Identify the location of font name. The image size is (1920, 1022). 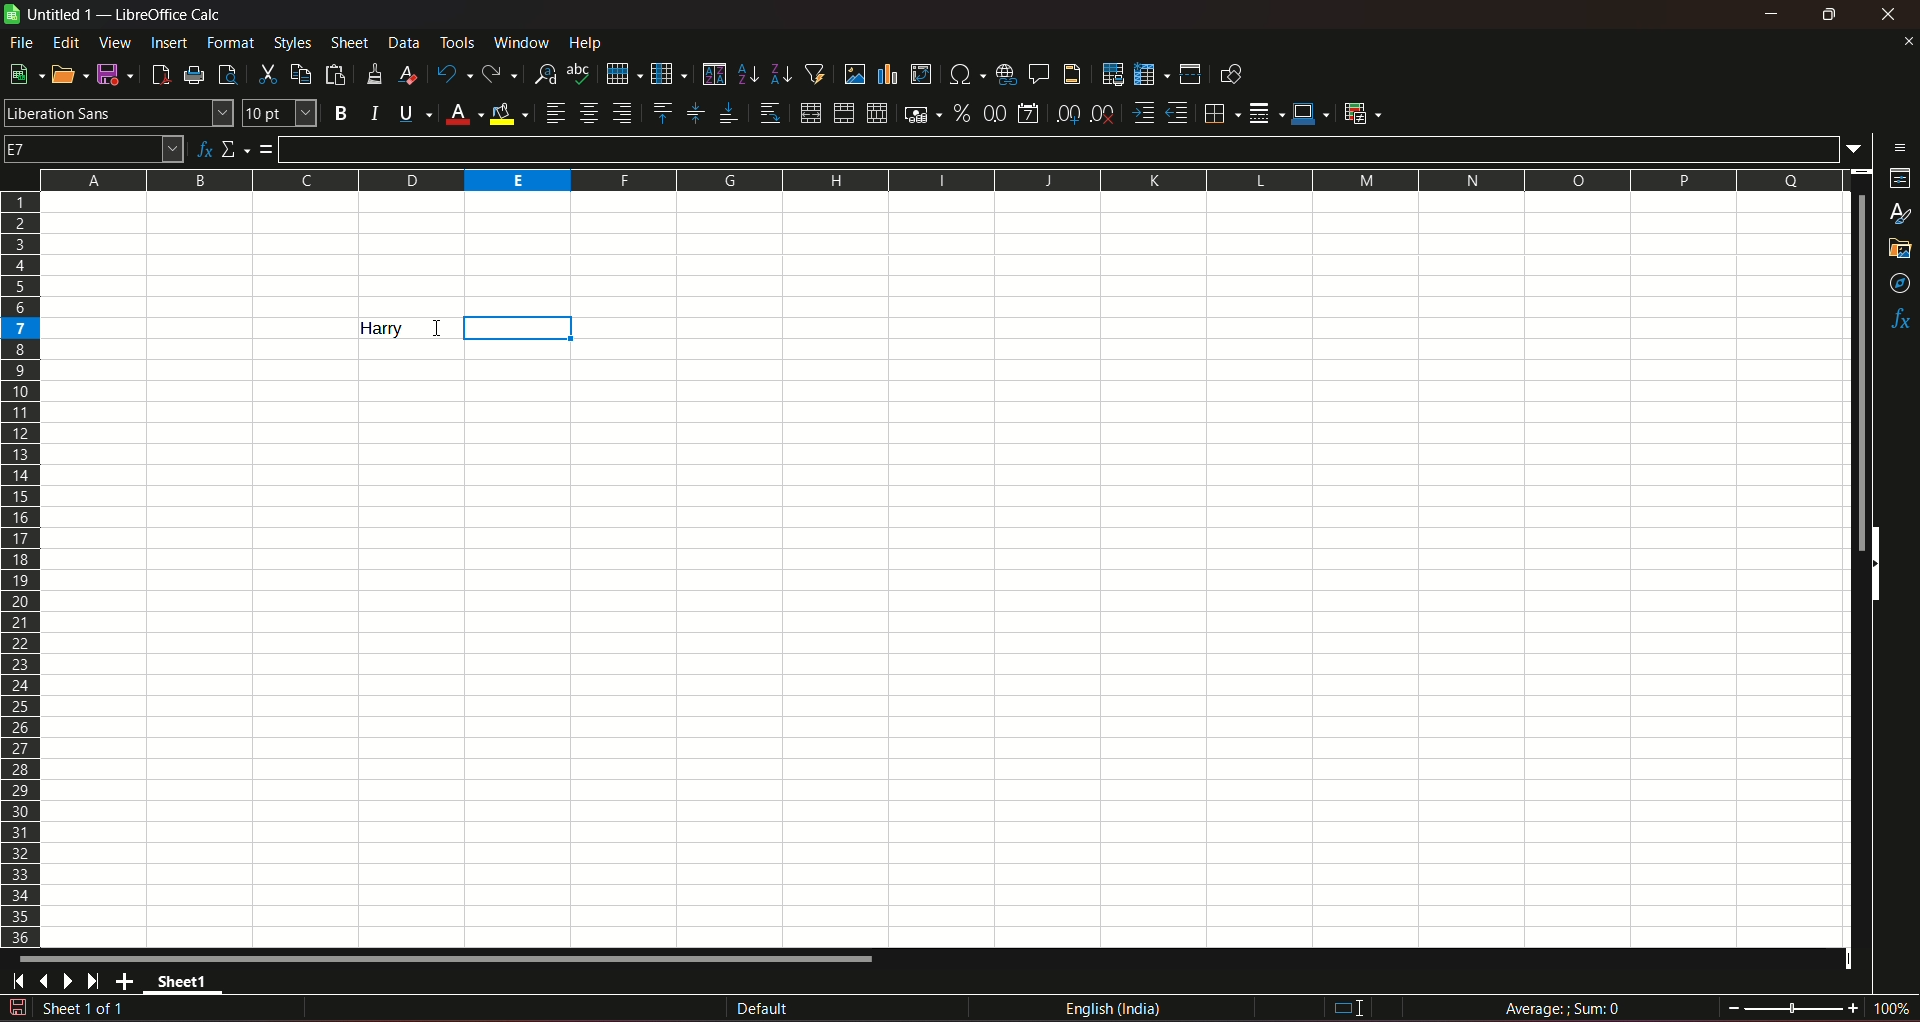
(118, 112).